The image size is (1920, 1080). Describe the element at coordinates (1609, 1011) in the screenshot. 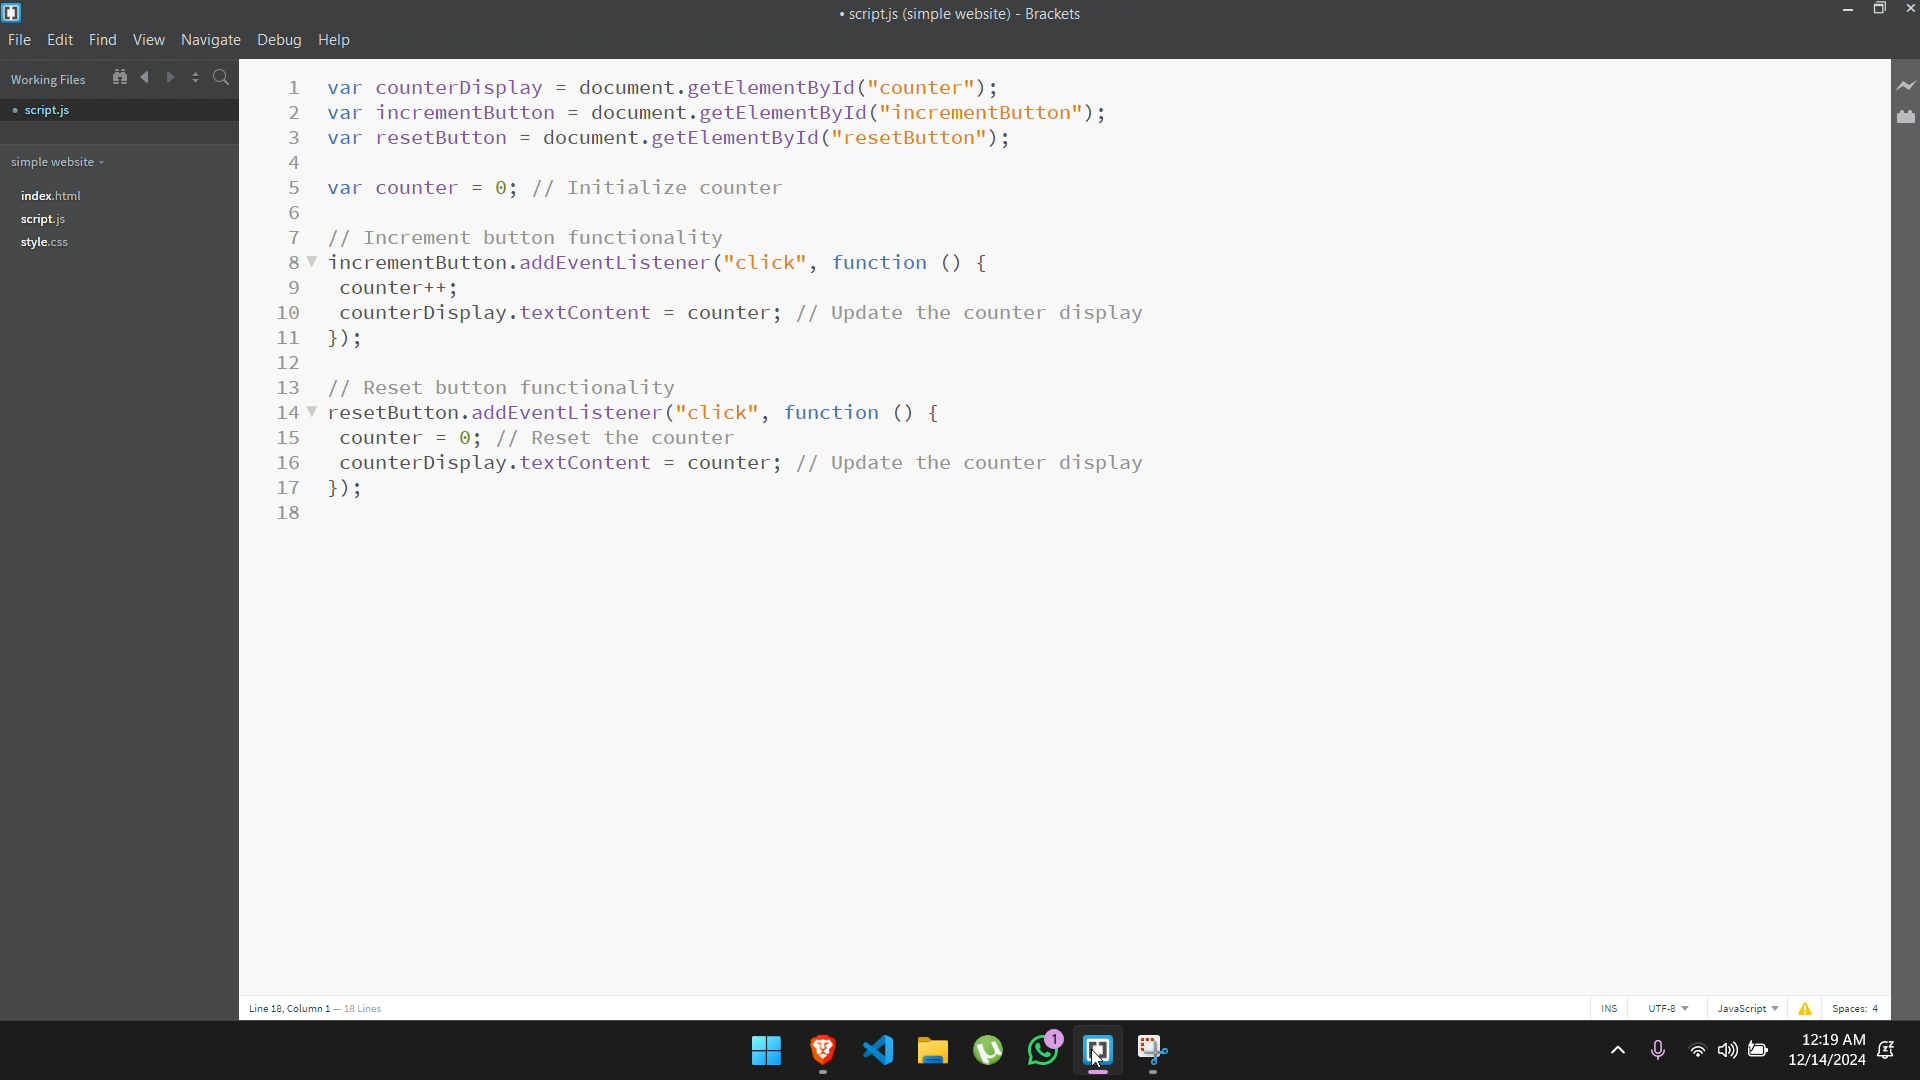

I see `cursor toggle` at that location.